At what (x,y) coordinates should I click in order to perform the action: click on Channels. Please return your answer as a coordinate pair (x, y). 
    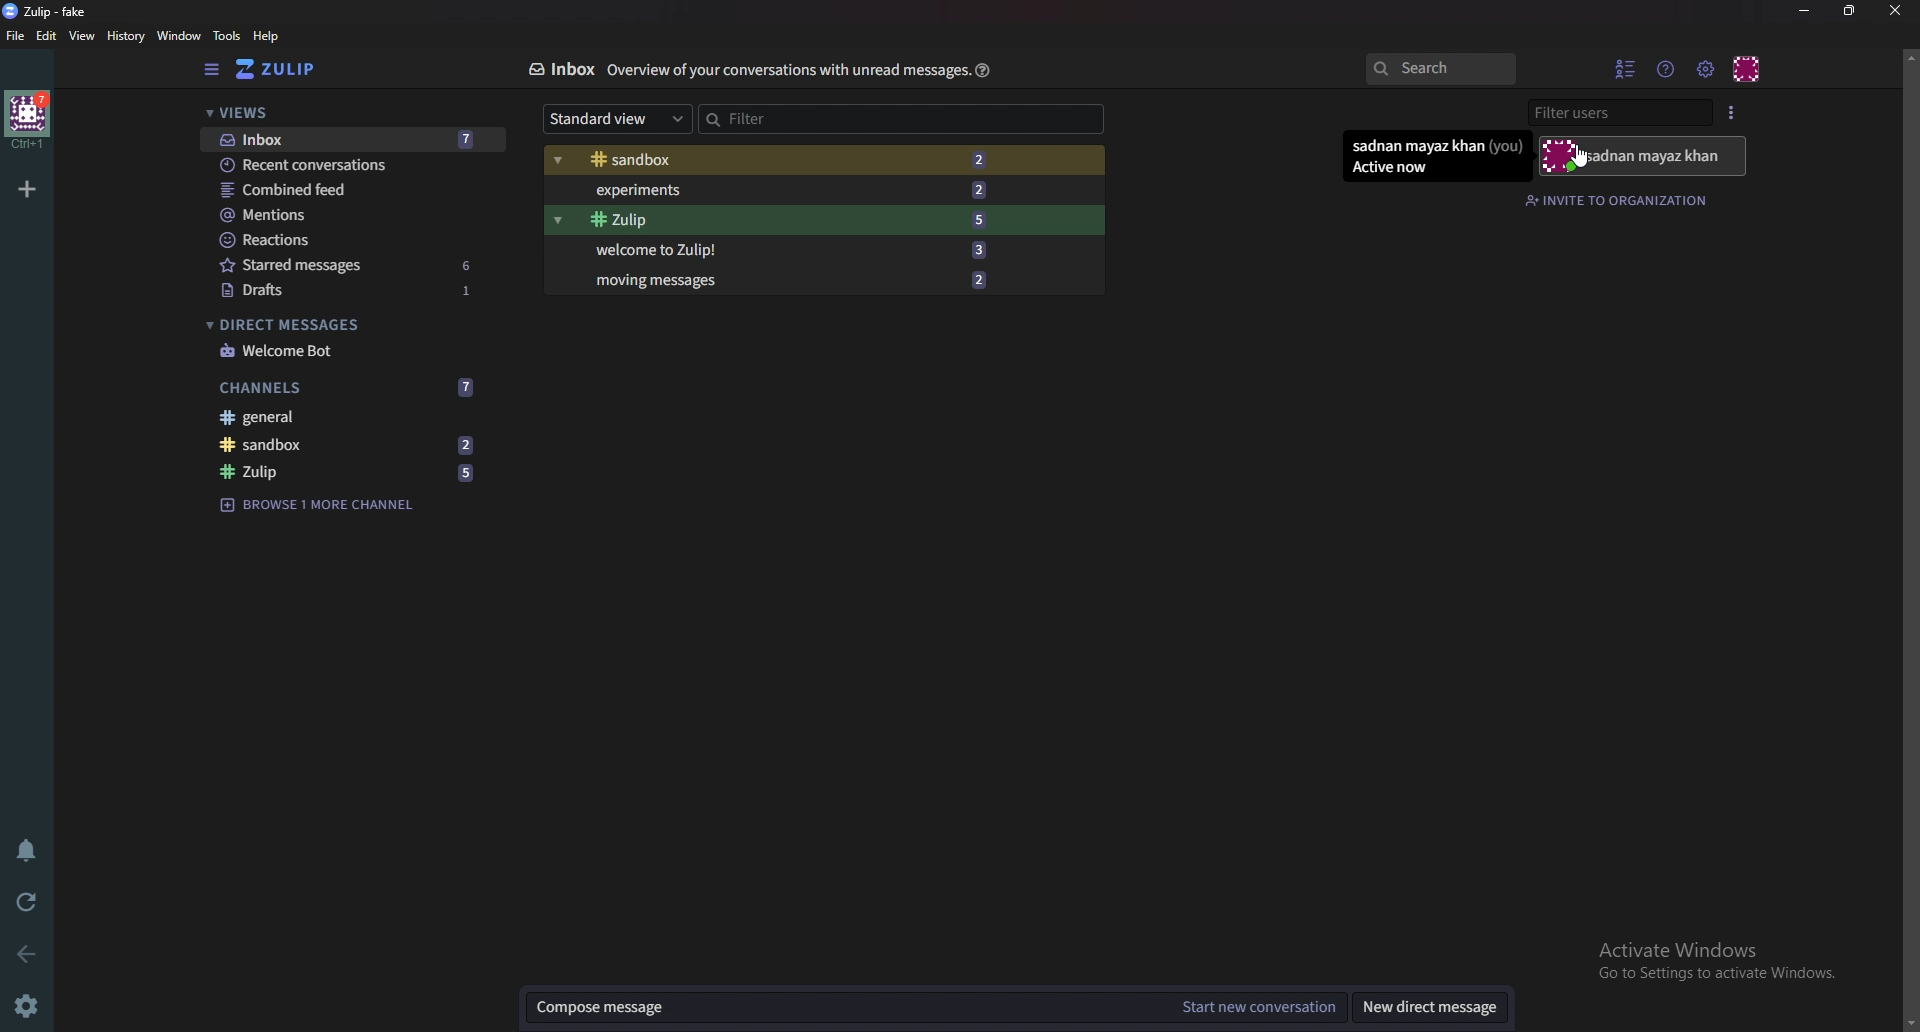
    Looking at the image, I should click on (344, 387).